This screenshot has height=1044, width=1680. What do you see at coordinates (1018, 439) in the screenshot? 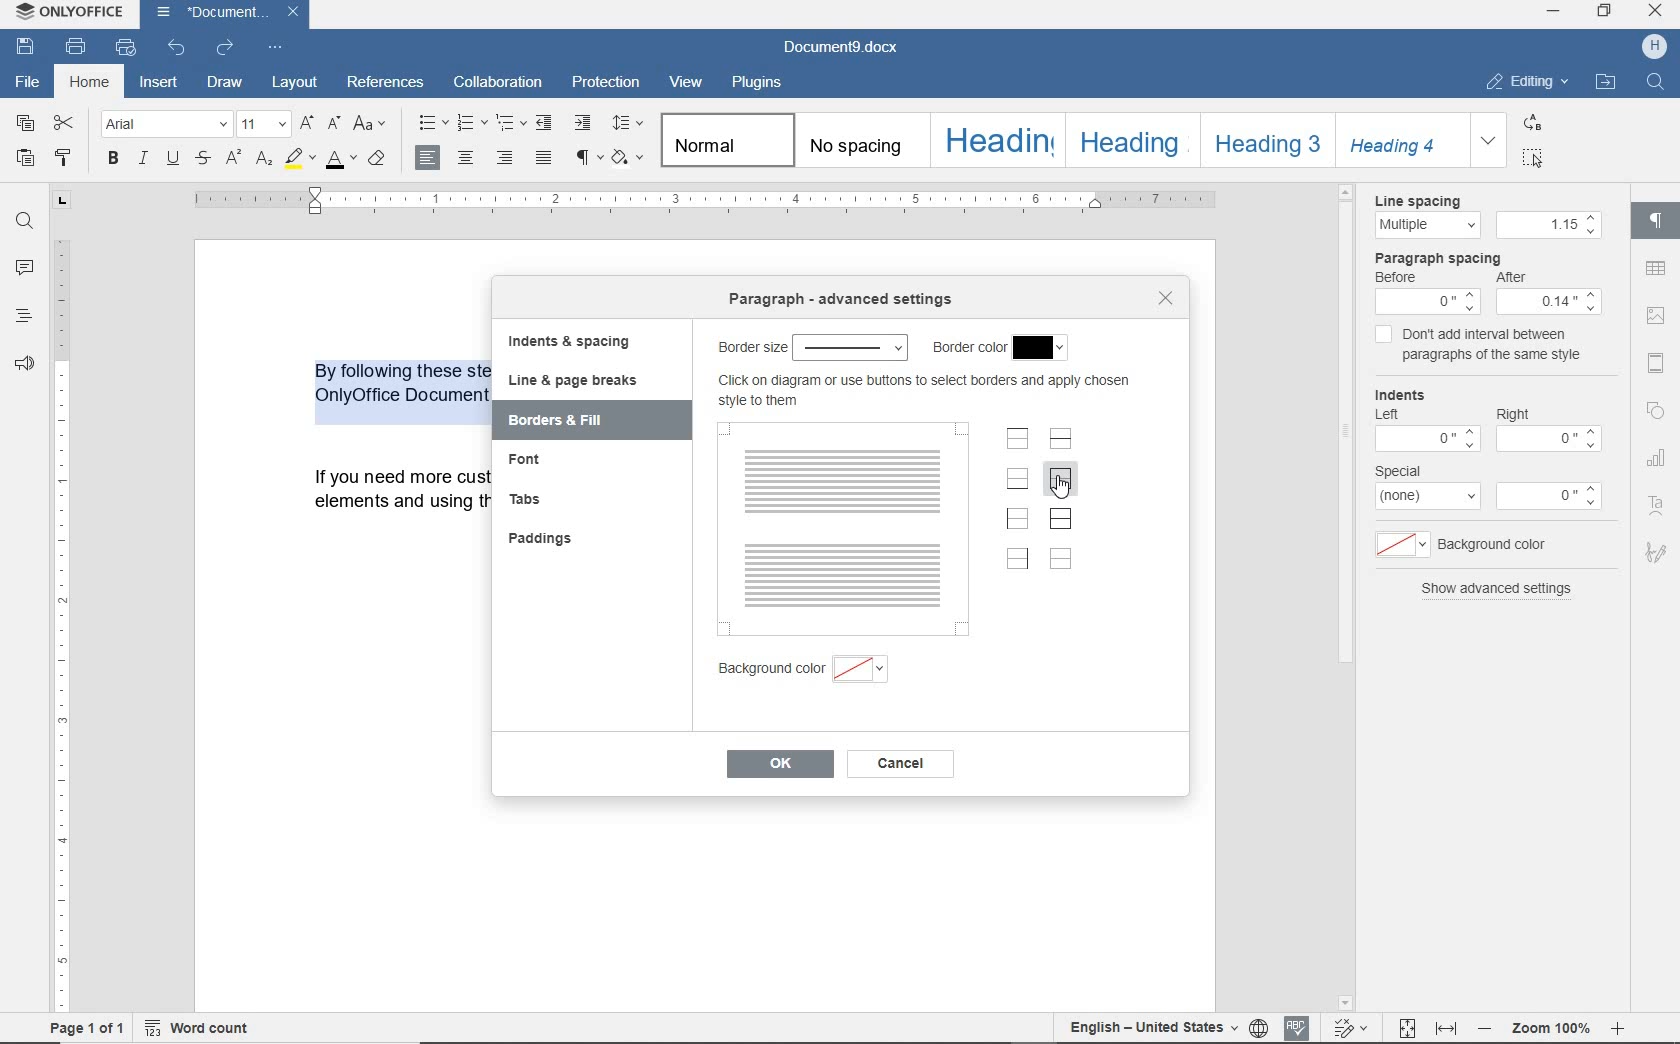
I see `set top border only` at bounding box center [1018, 439].